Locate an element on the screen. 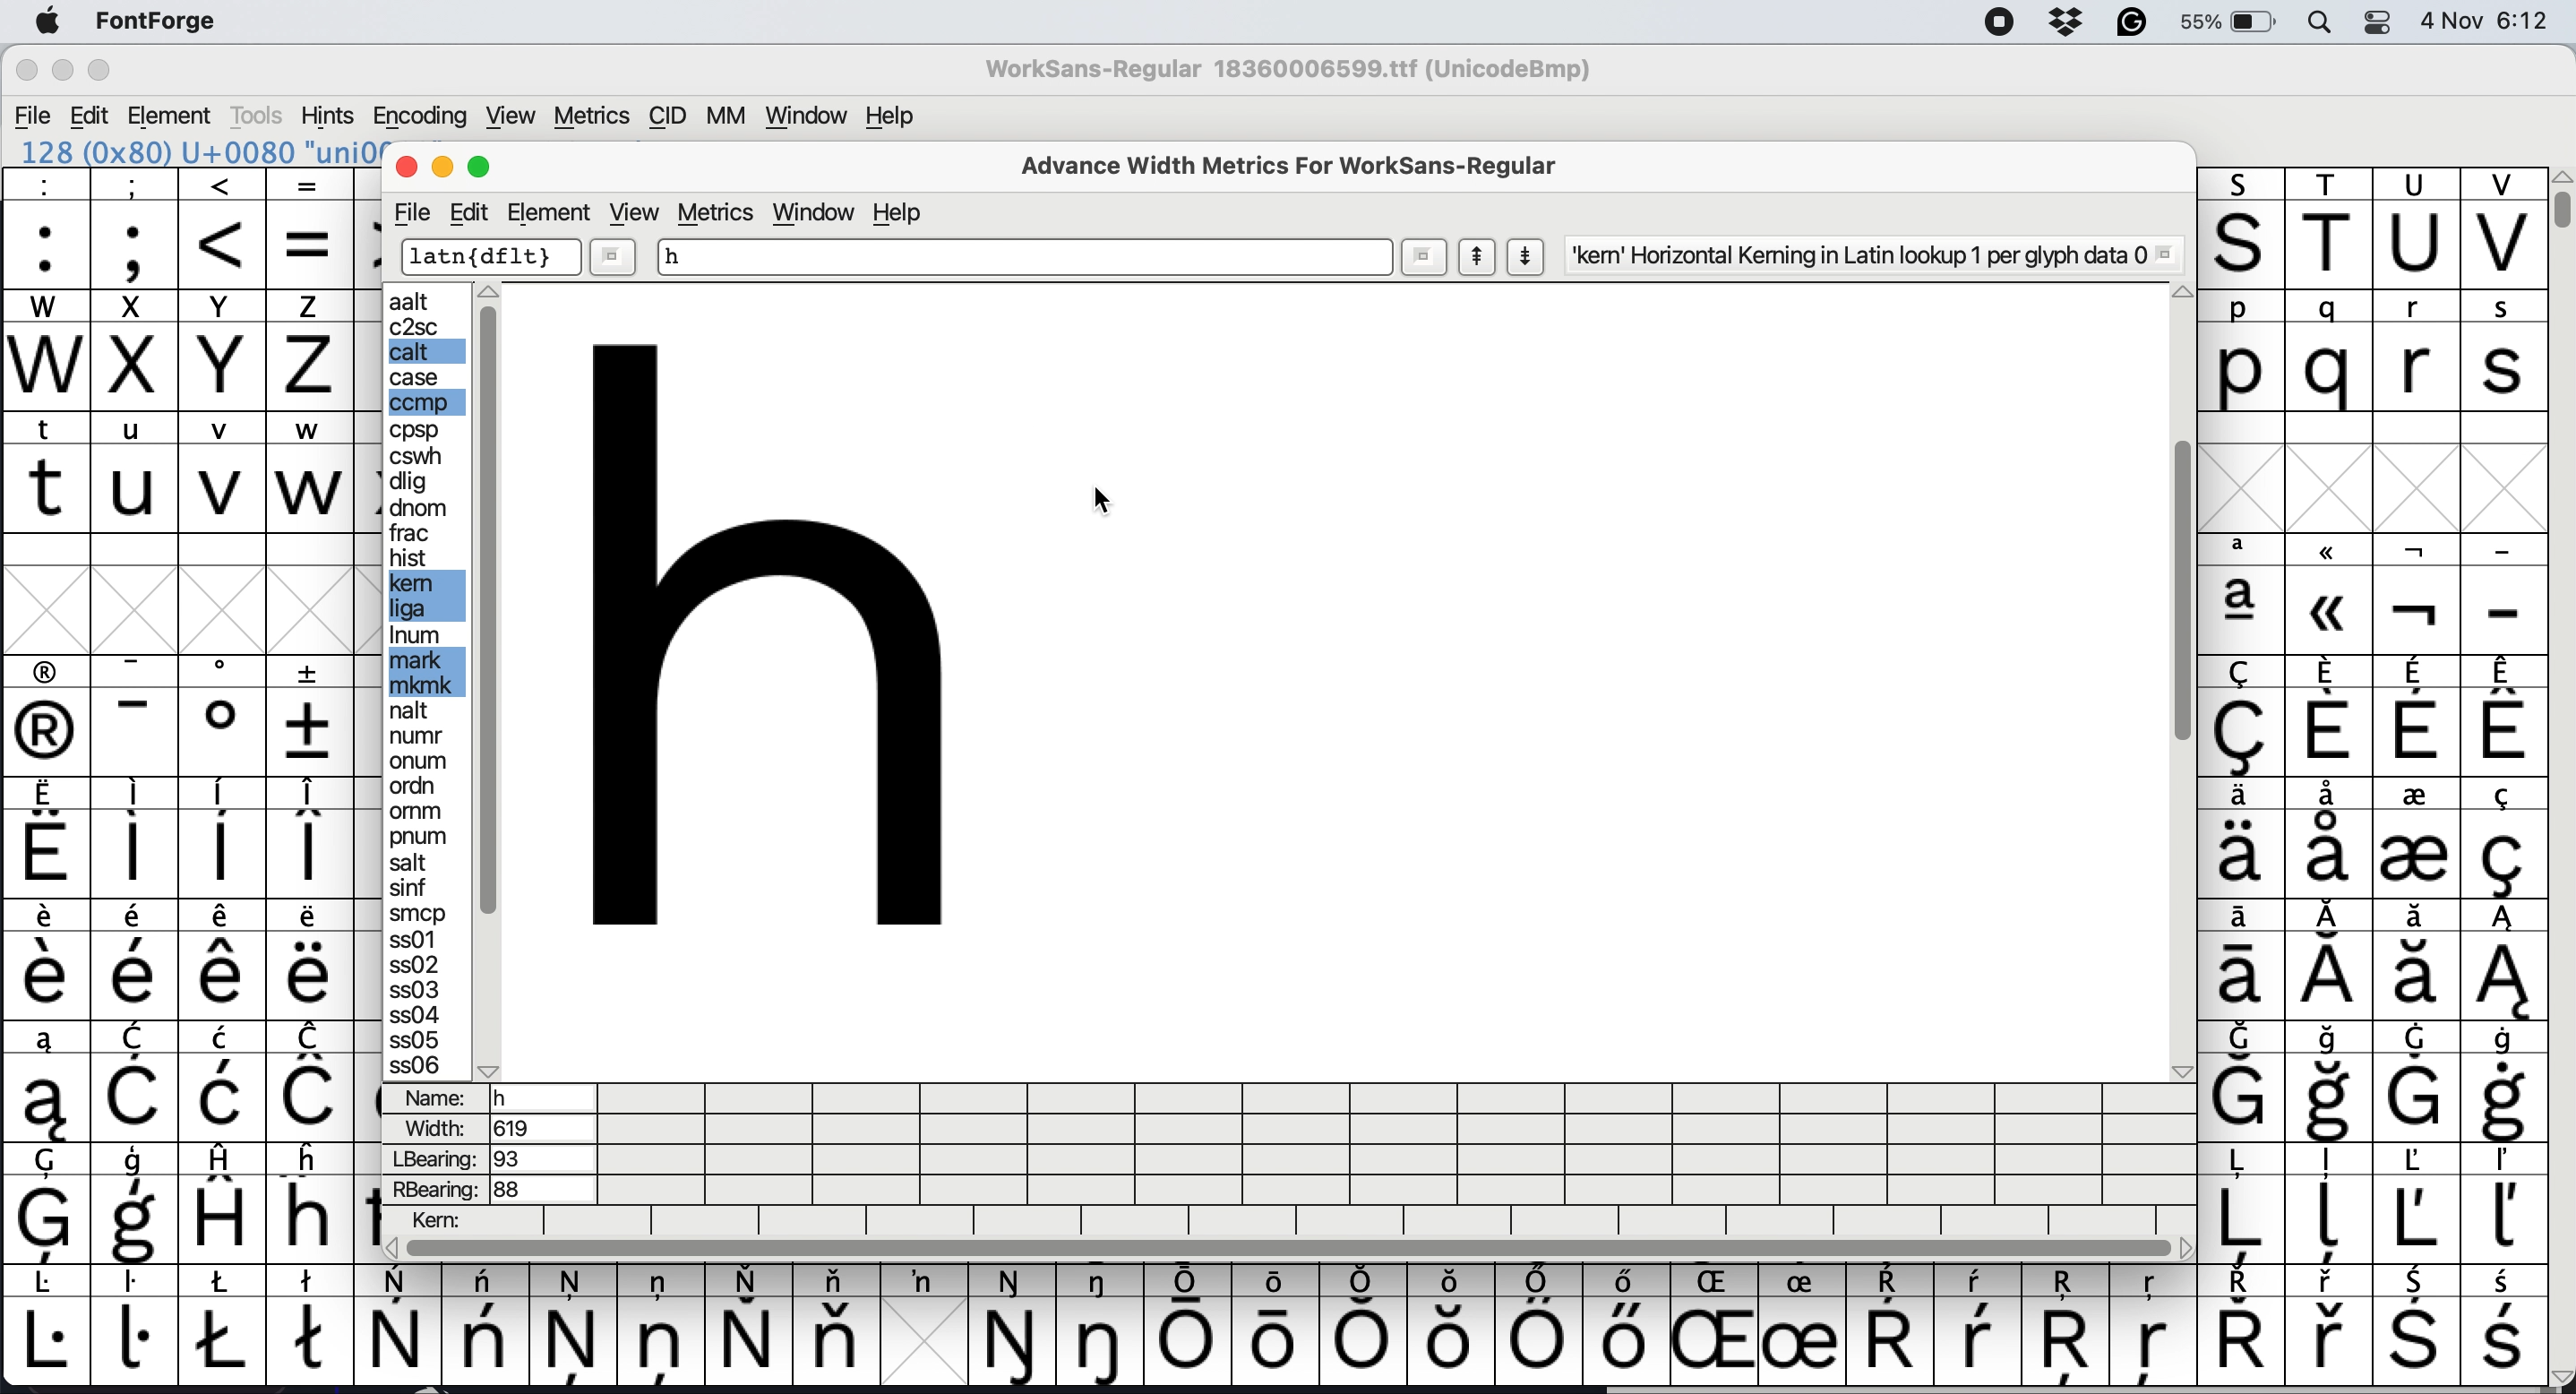 This screenshot has height=1394, width=2576. width is located at coordinates (465, 1129).